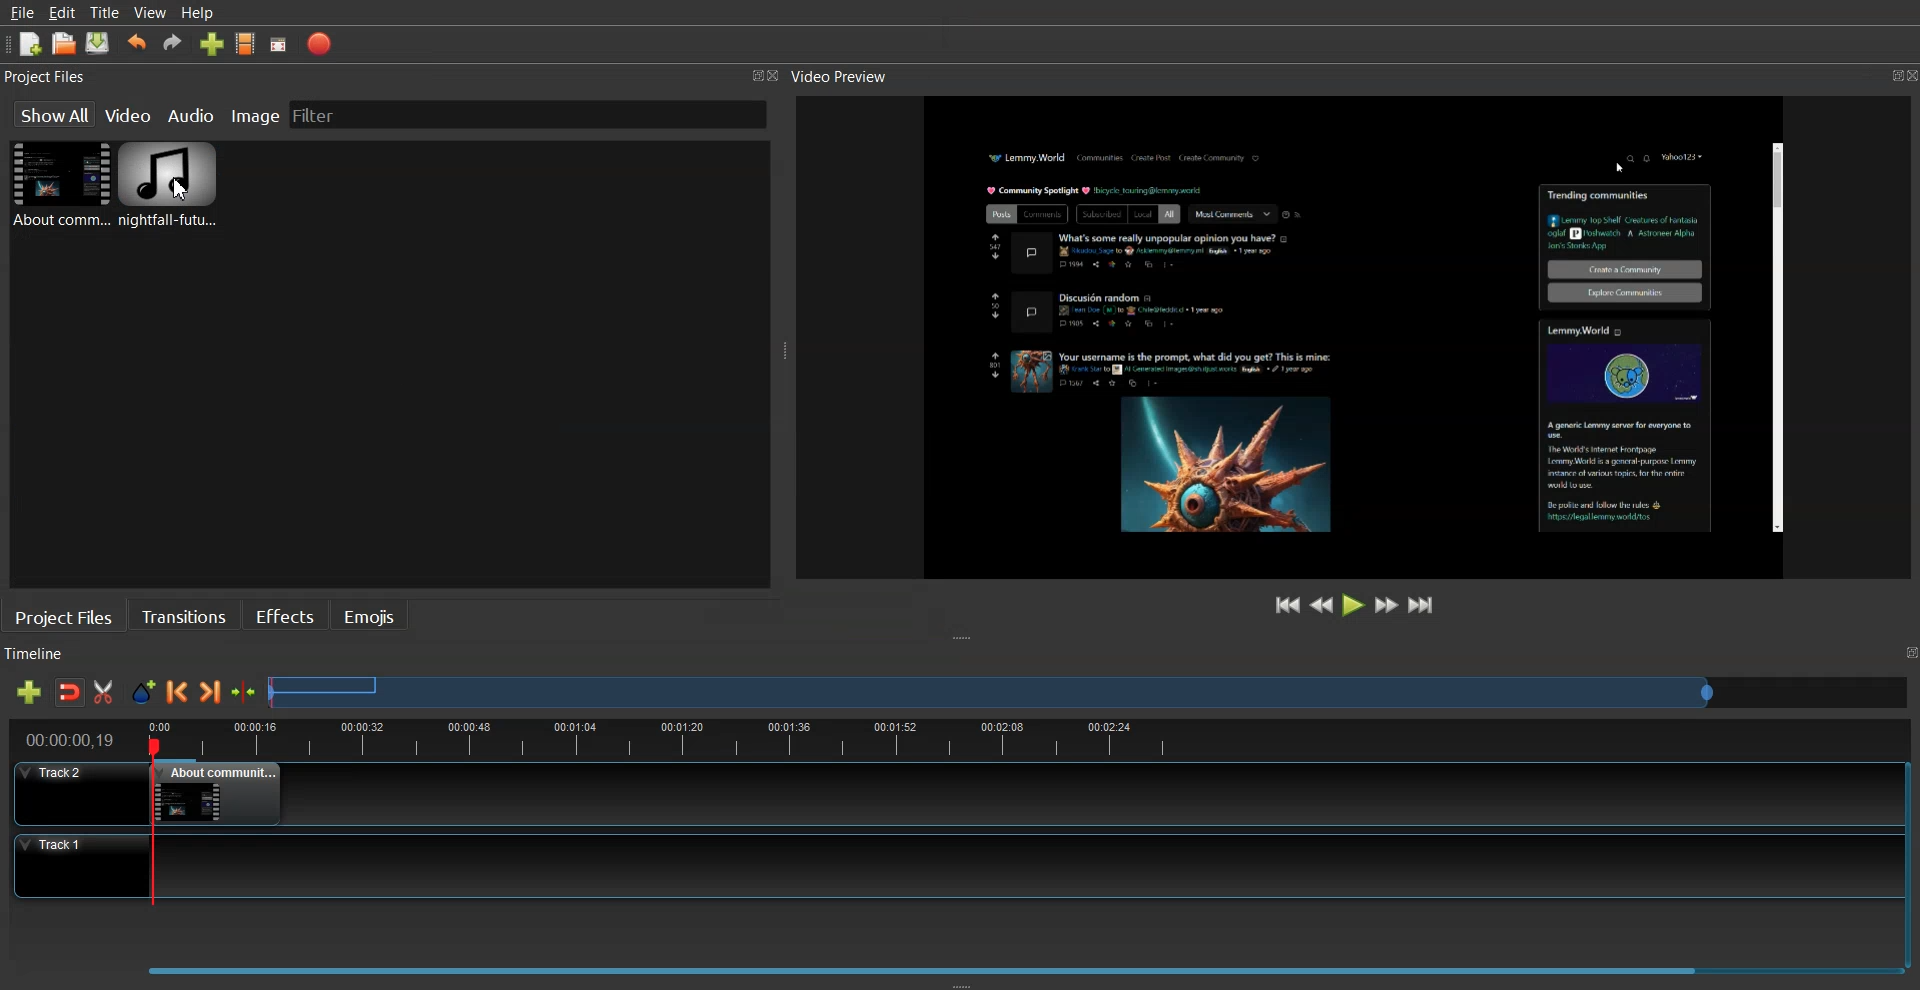 This screenshot has width=1920, height=990. Describe the element at coordinates (168, 188) in the screenshot. I see `Audio Clip added` at that location.